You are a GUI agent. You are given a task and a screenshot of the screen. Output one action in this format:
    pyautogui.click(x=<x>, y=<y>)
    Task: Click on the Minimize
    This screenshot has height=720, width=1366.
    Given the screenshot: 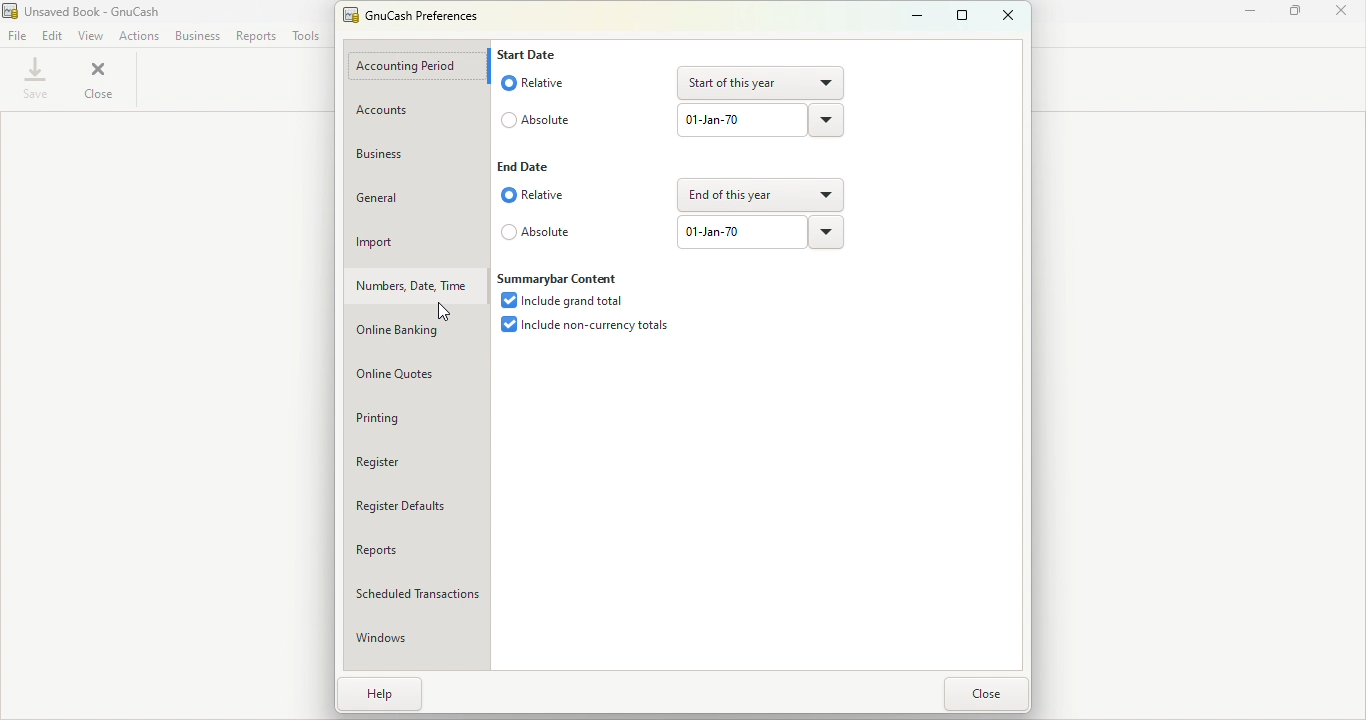 What is the action you would take?
    pyautogui.click(x=916, y=14)
    